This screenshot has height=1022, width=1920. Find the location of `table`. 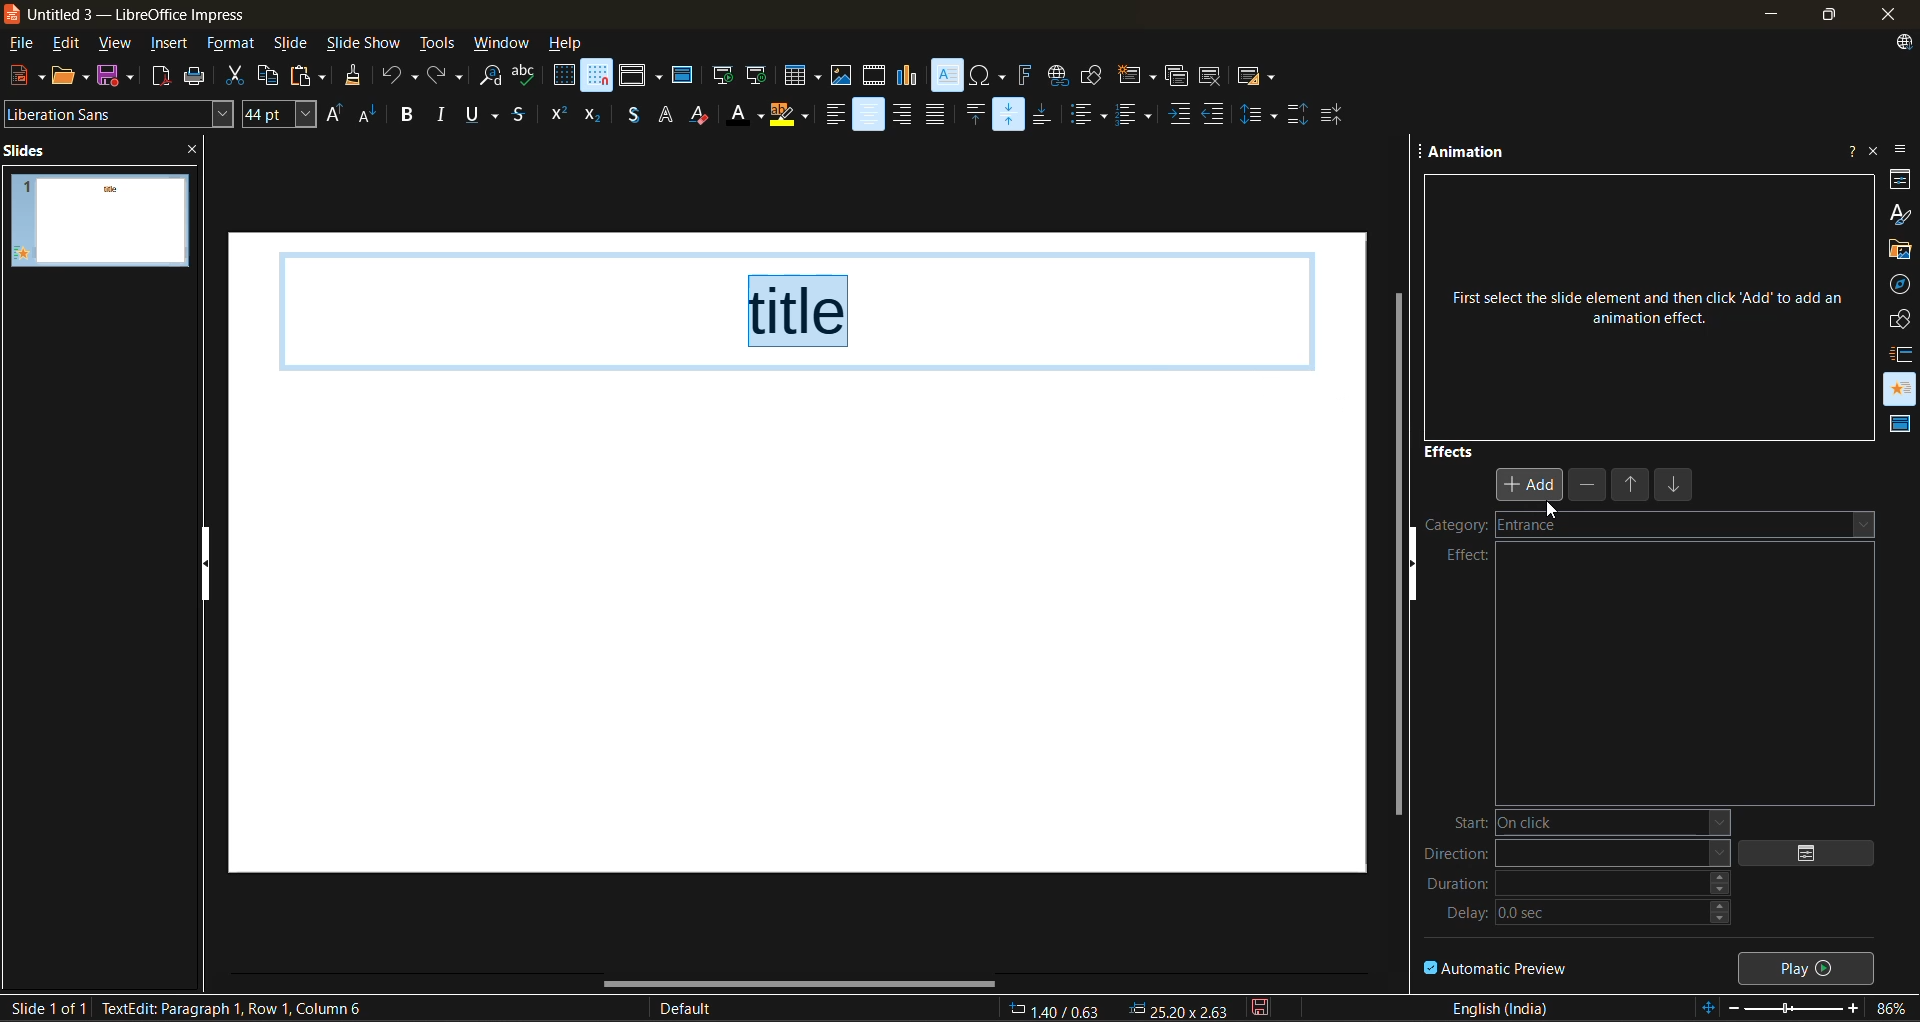

table is located at coordinates (803, 75).